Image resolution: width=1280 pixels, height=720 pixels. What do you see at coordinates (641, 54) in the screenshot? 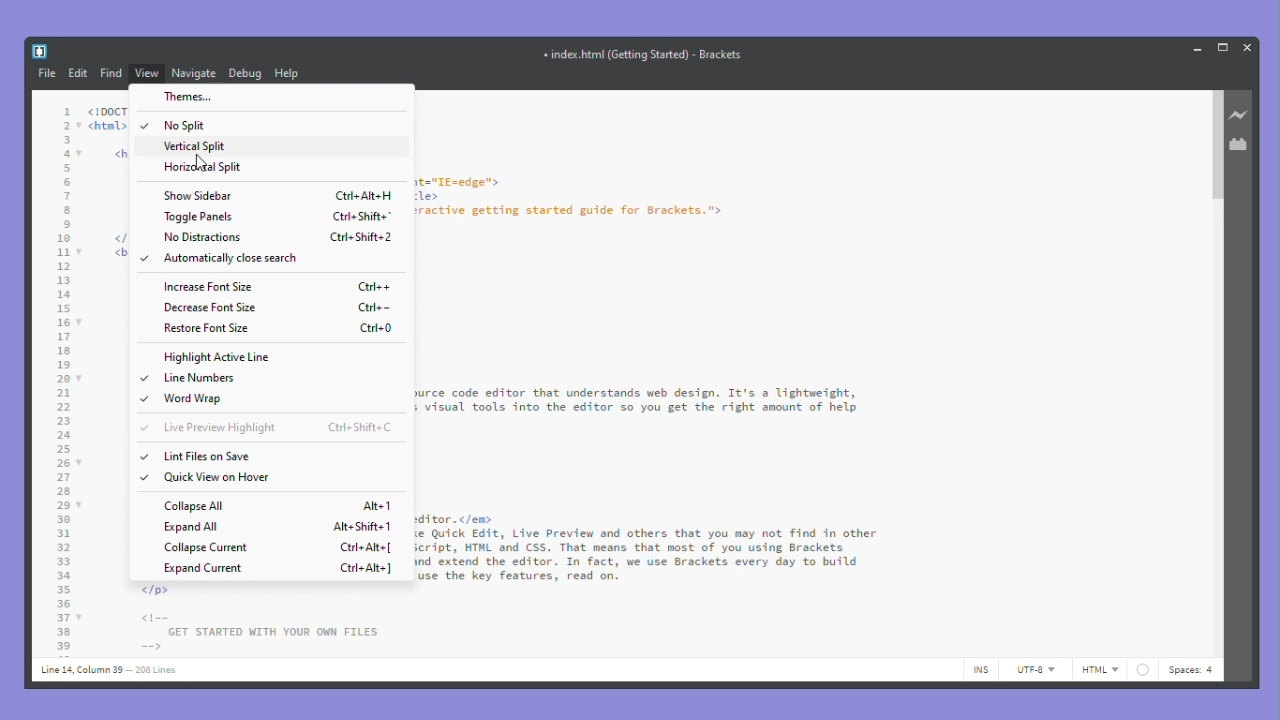
I see `index.html (getting started) - brackets` at bounding box center [641, 54].